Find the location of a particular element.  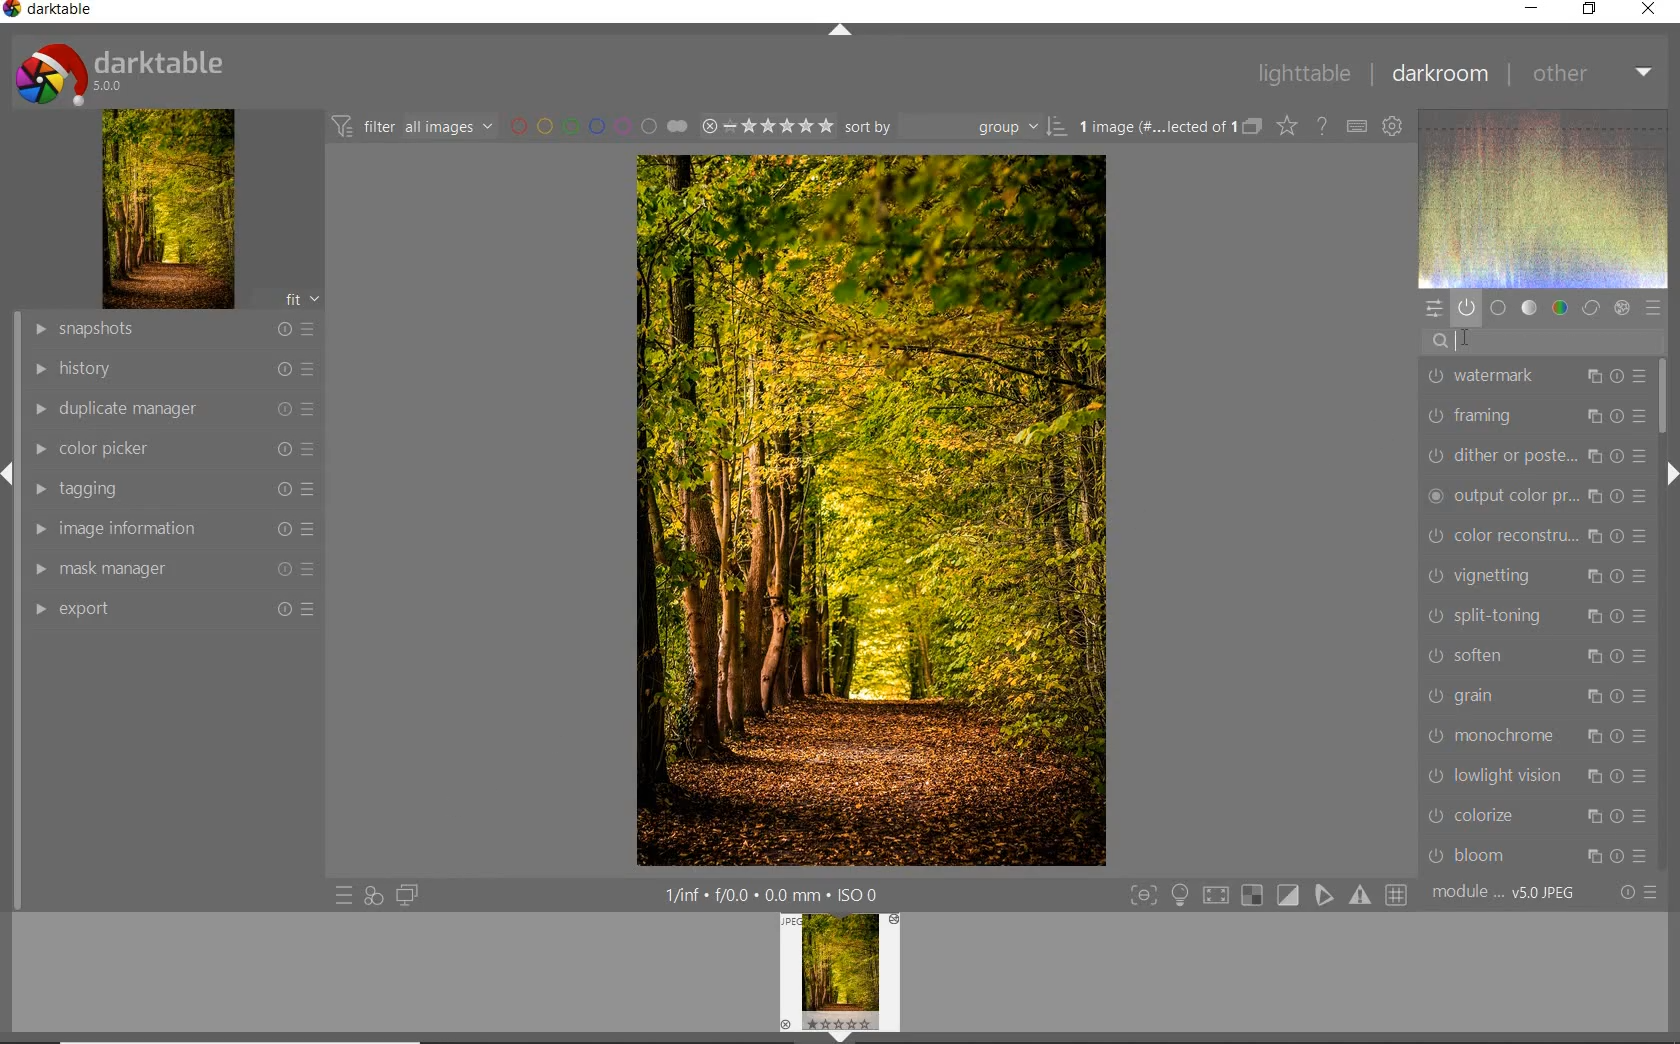

sort is located at coordinates (955, 127).